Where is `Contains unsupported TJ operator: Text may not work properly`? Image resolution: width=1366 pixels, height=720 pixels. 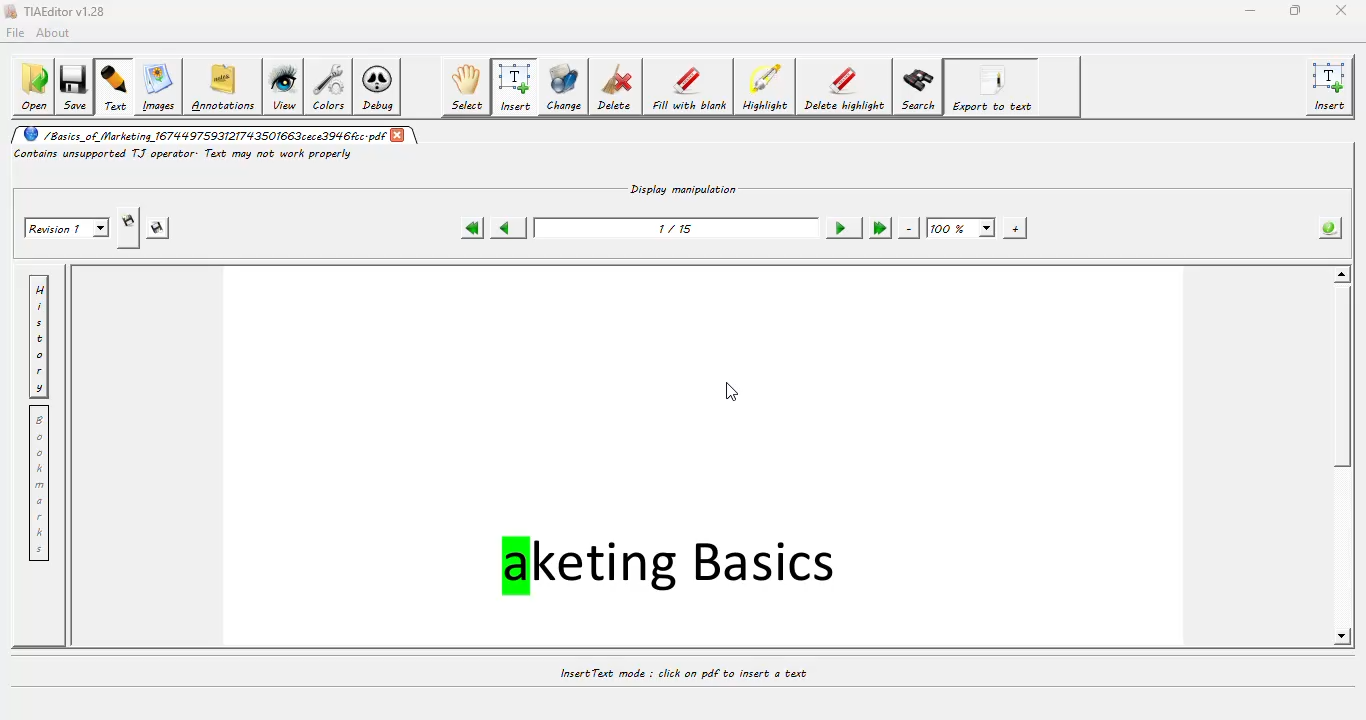
Contains unsupported TJ operator: Text may not work properly is located at coordinates (184, 154).